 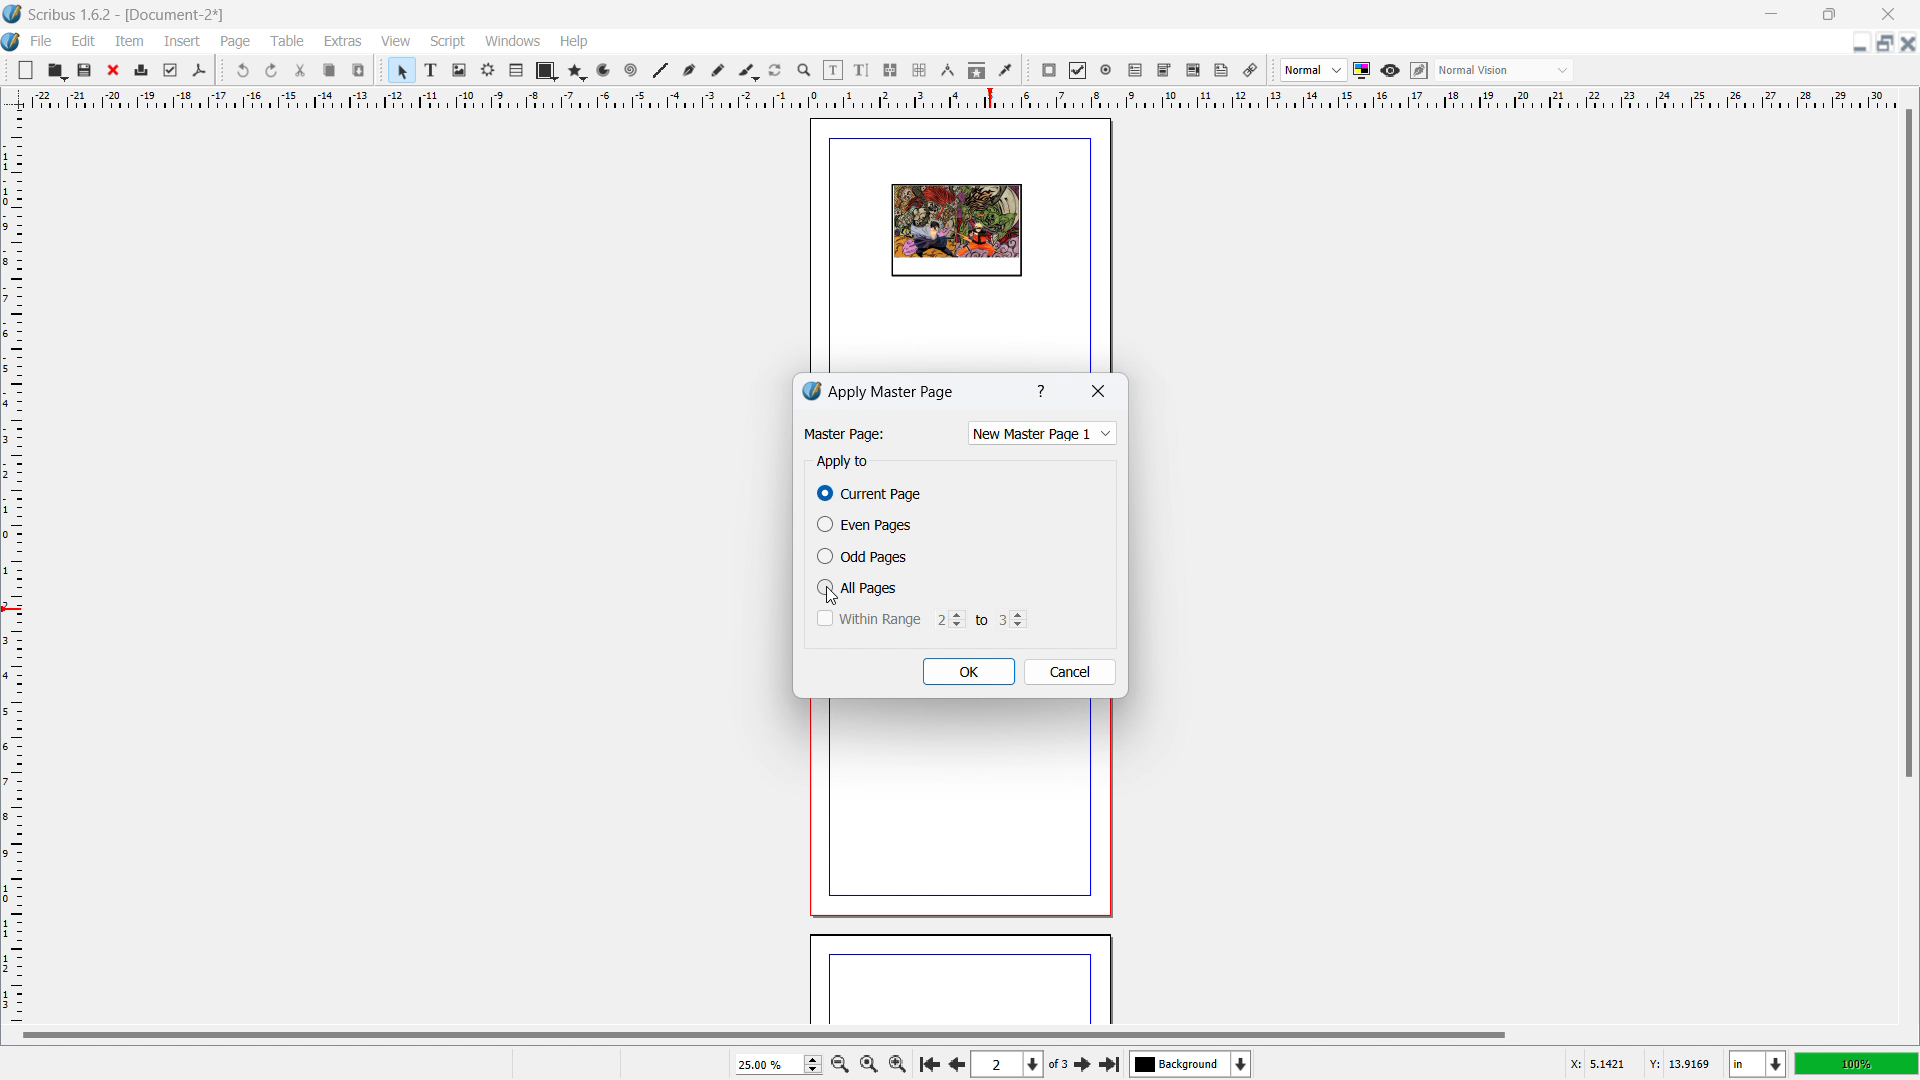 I want to click on copy, so click(x=331, y=70).